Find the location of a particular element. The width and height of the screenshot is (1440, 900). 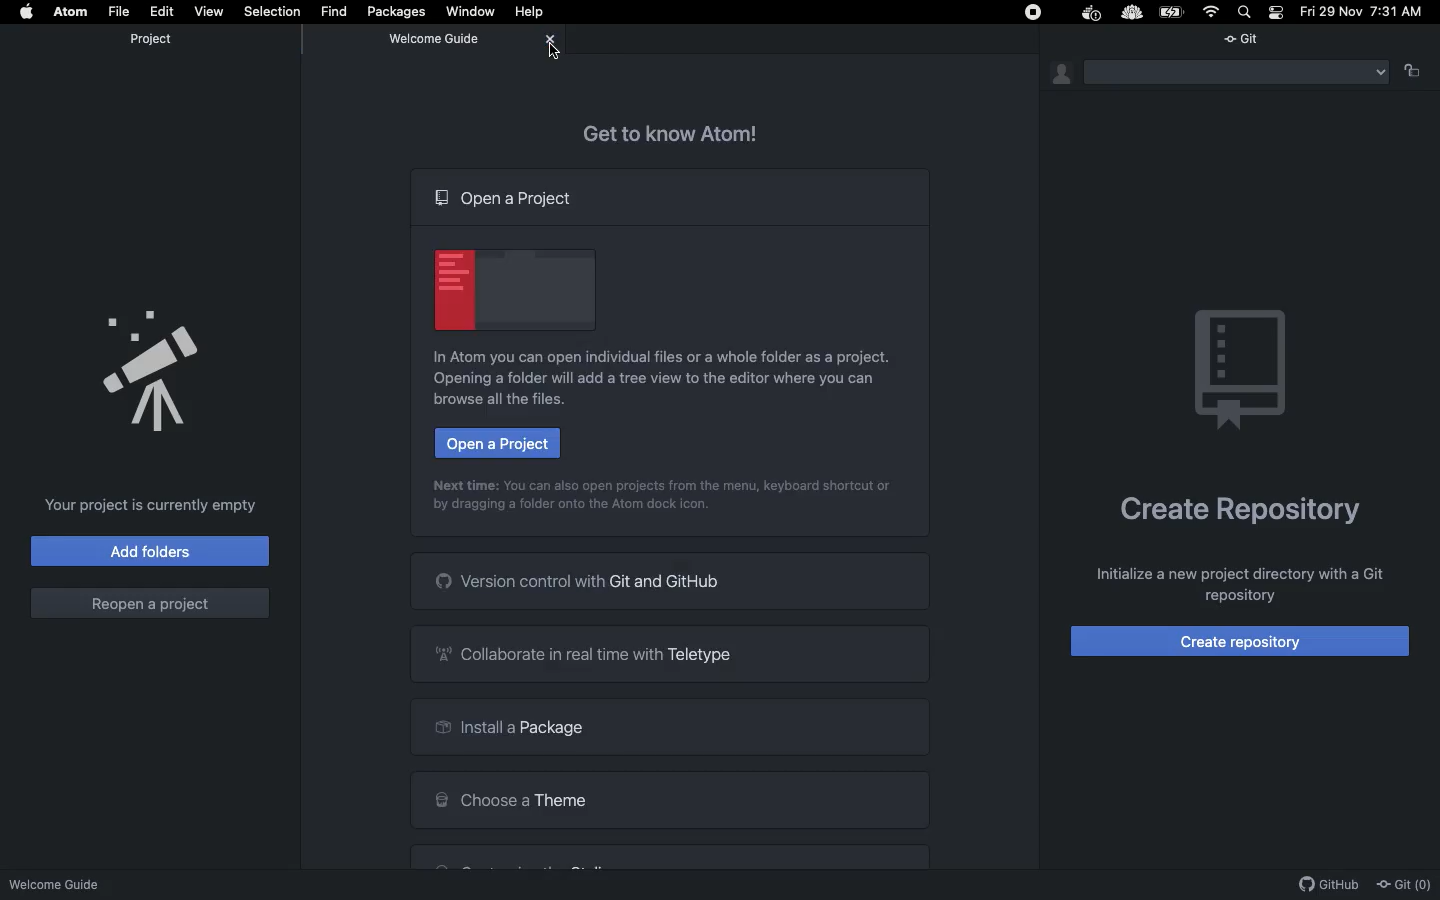

Create repository is located at coordinates (1241, 516).